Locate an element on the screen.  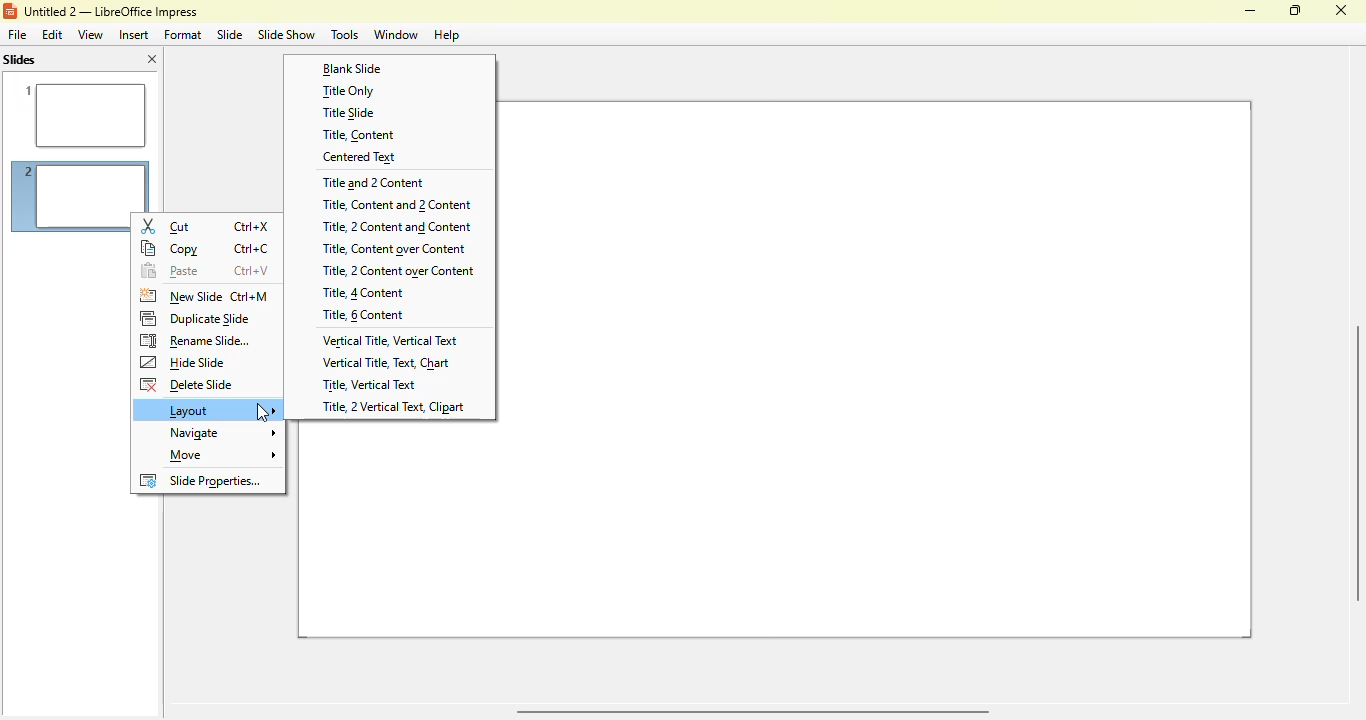
shortcut for copy is located at coordinates (251, 248).